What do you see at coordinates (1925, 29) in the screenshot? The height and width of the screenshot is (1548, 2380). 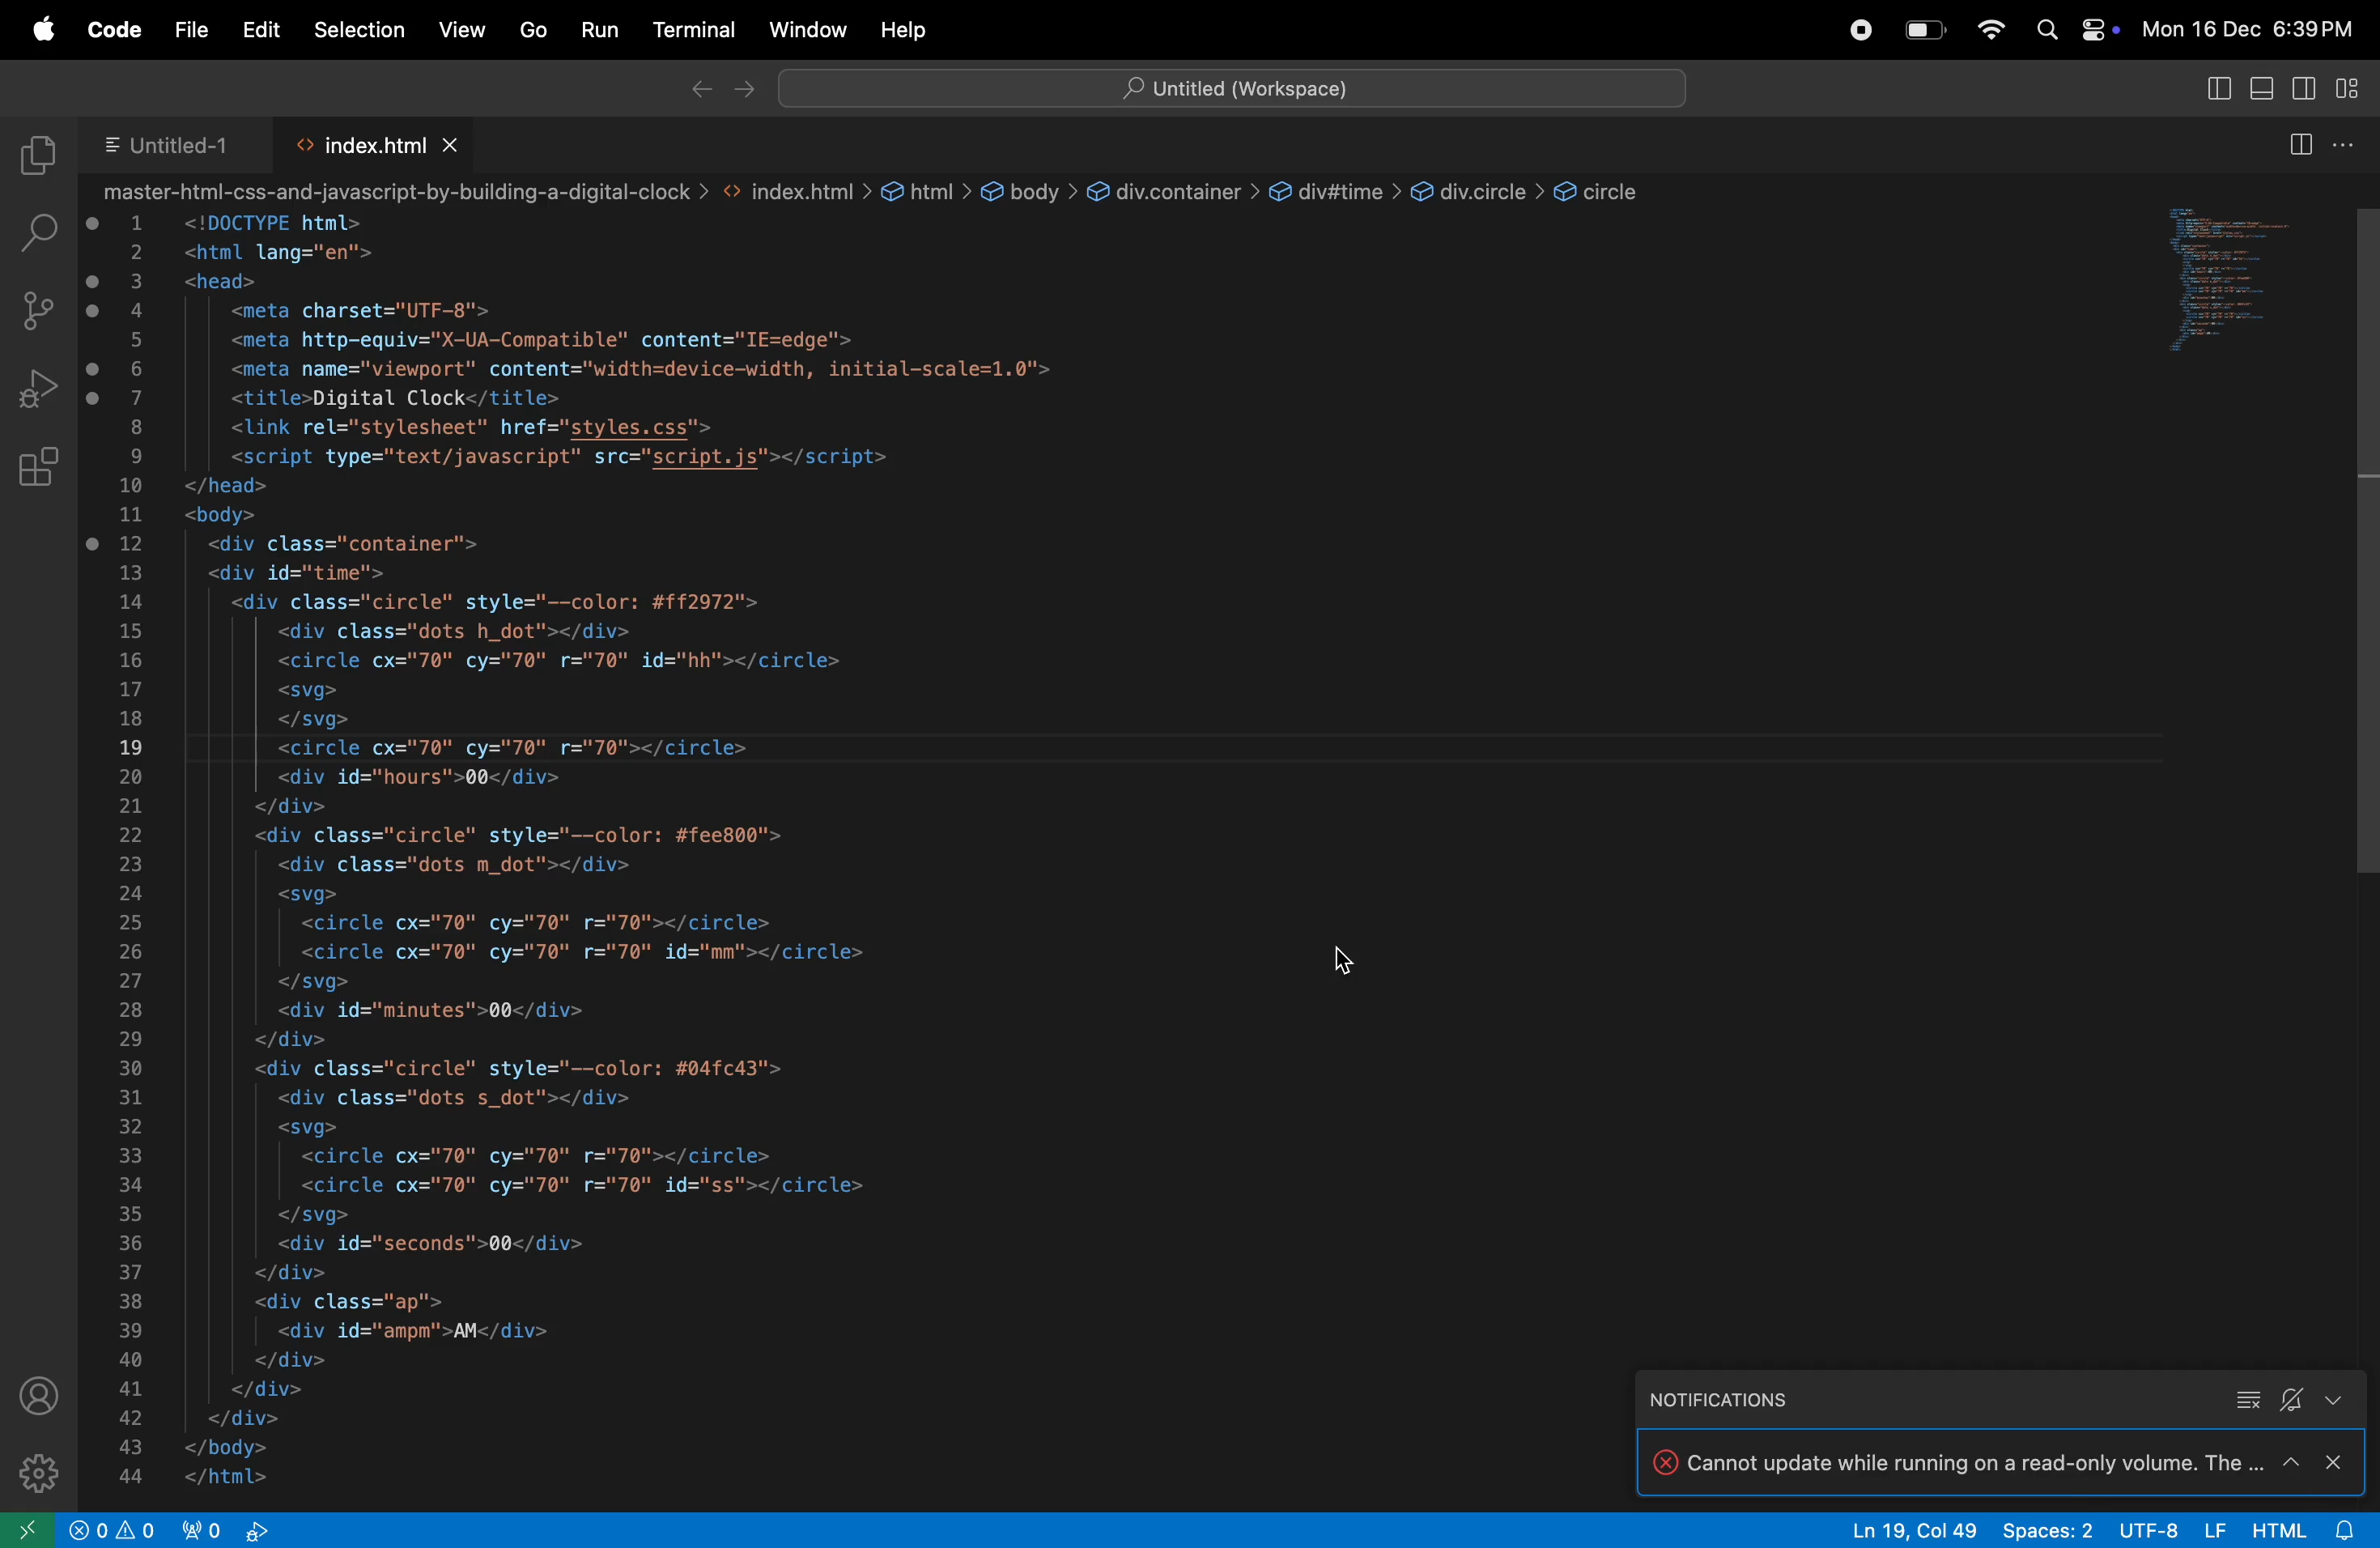 I see `battery` at bounding box center [1925, 29].